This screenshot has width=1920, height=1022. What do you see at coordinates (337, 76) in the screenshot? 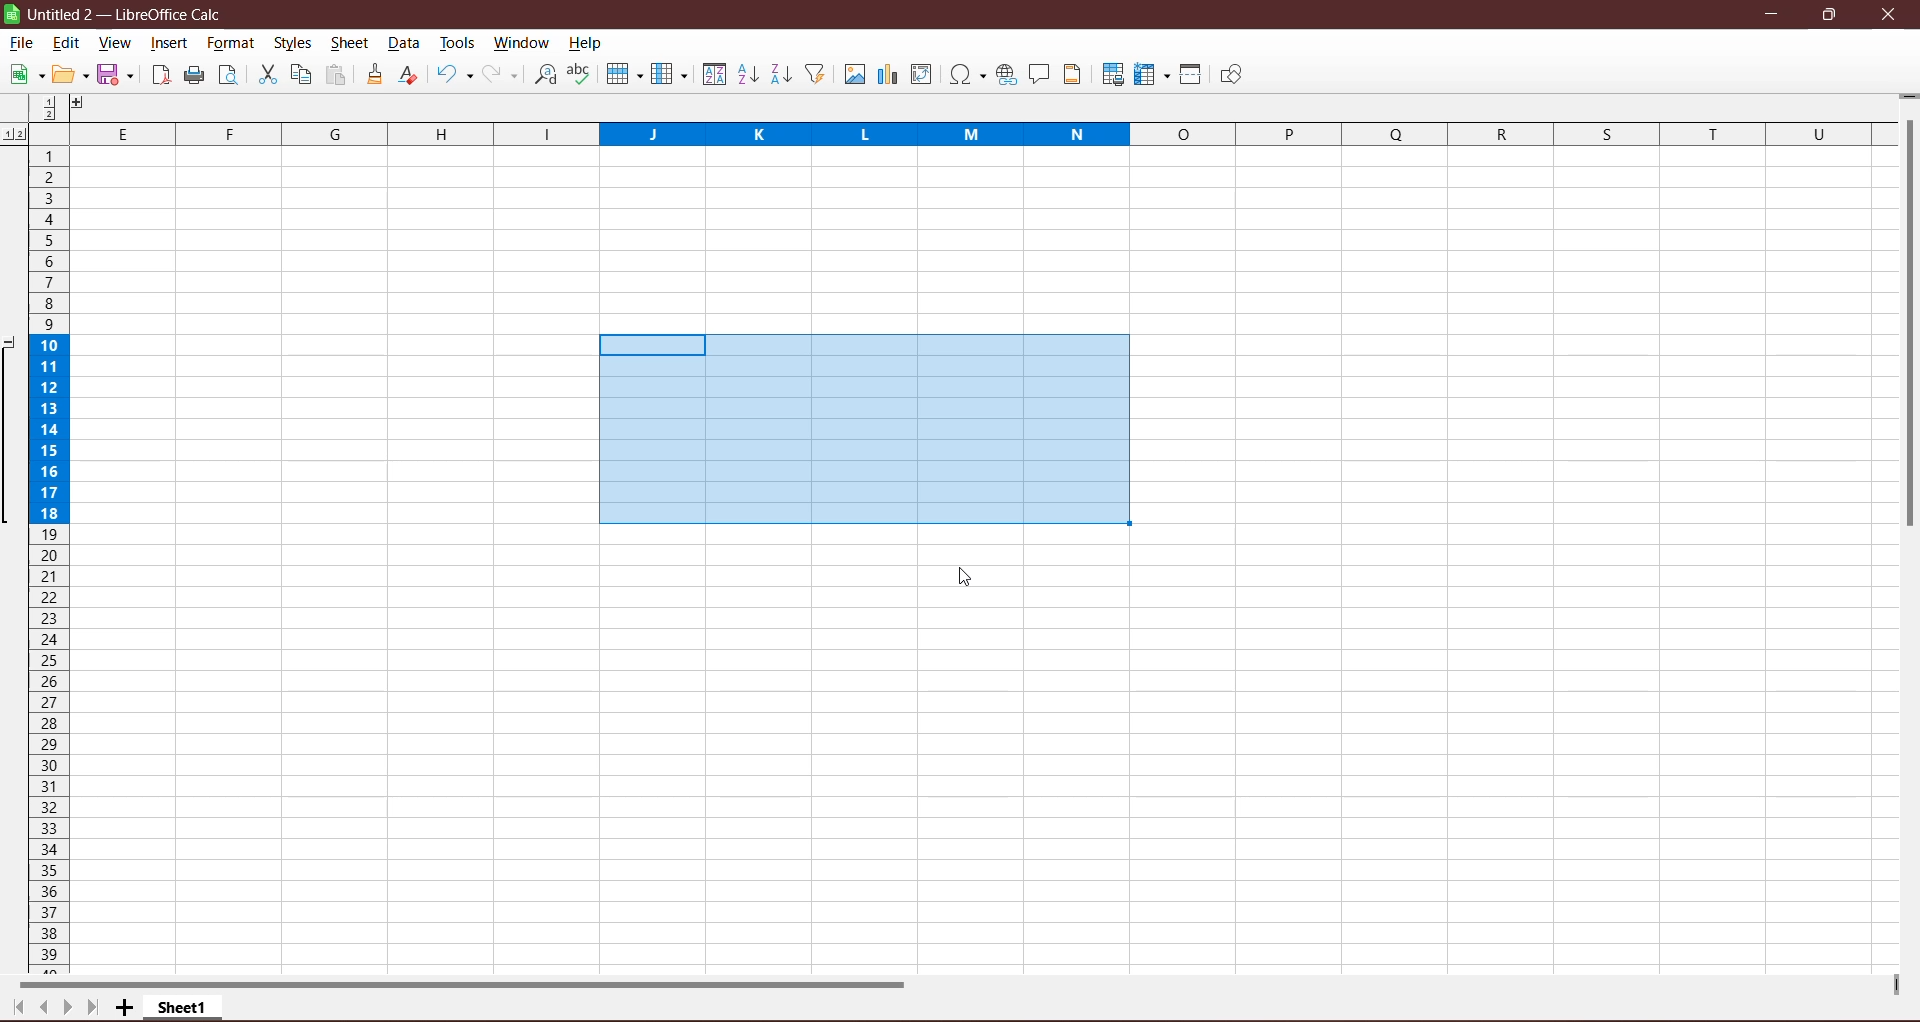
I see `Paste` at bounding box center [337, 76].